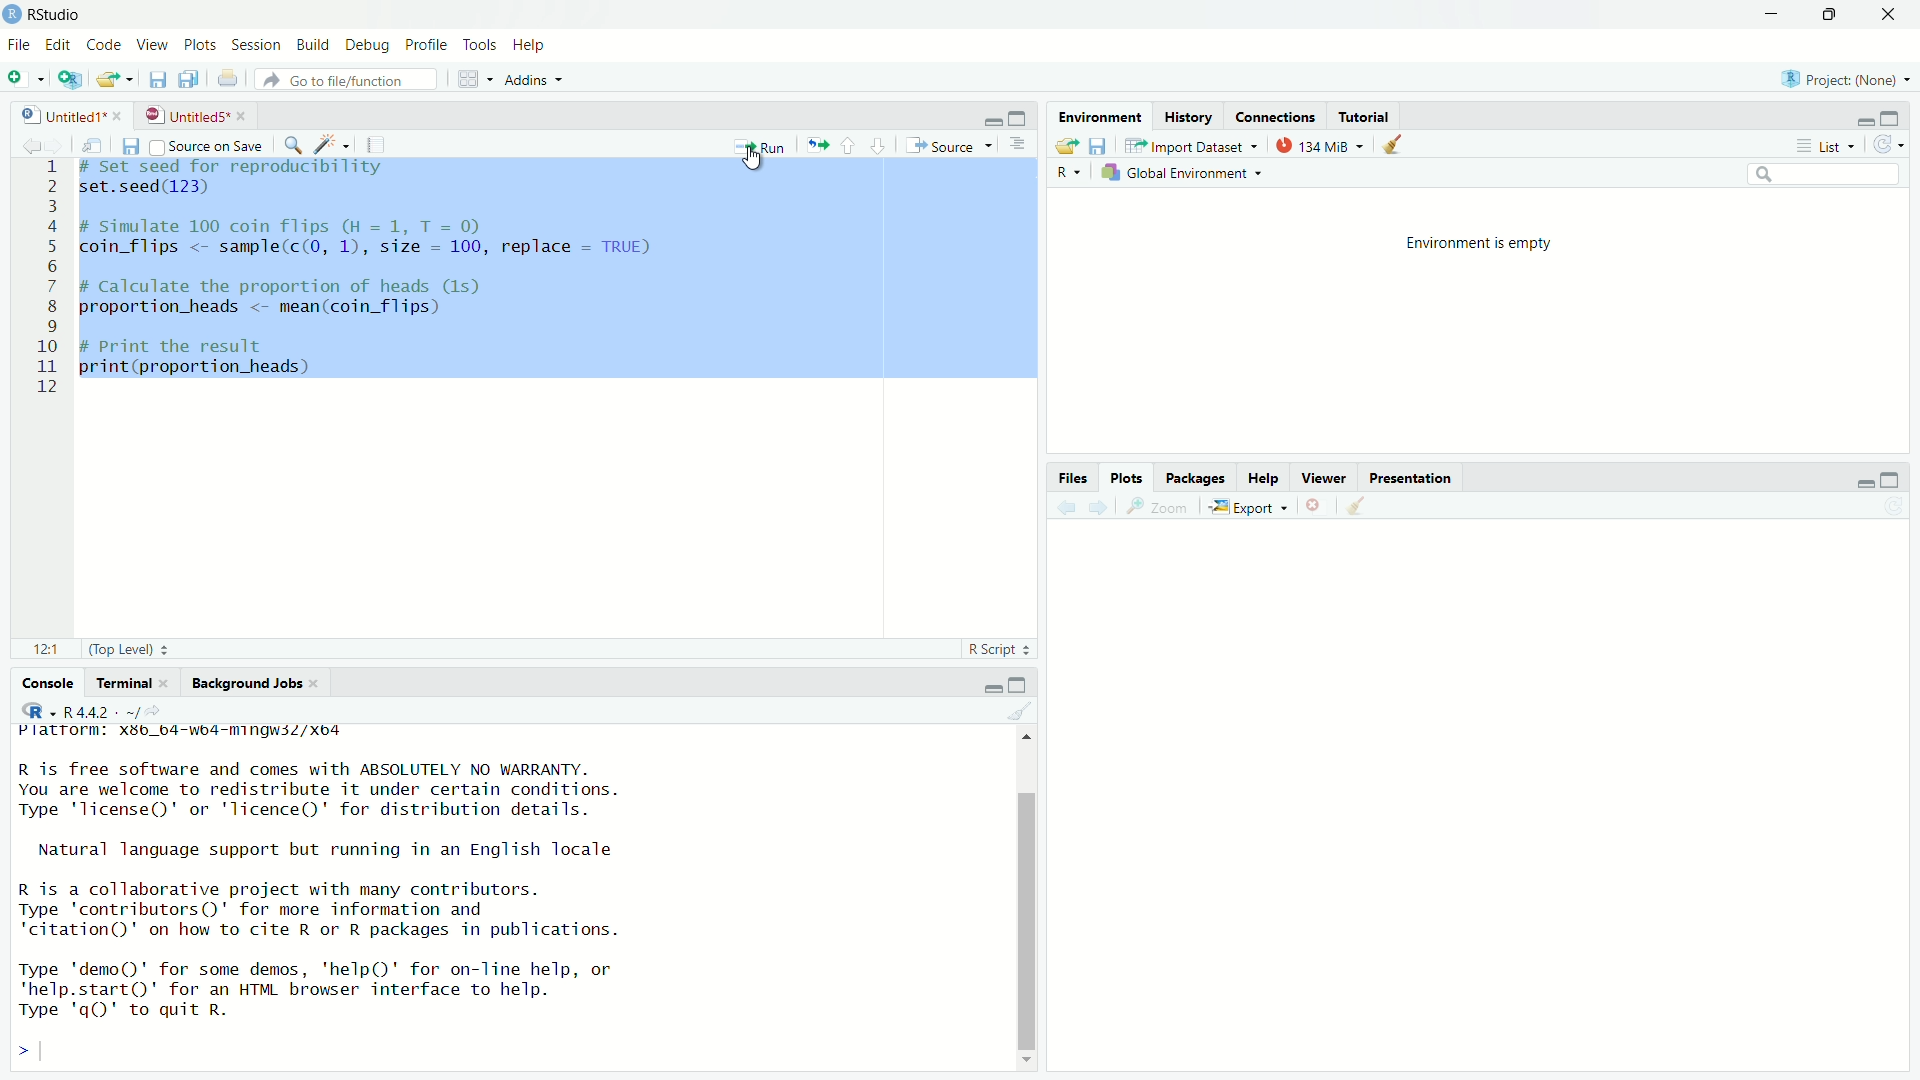  I want to click on plots, so click(198, 45).